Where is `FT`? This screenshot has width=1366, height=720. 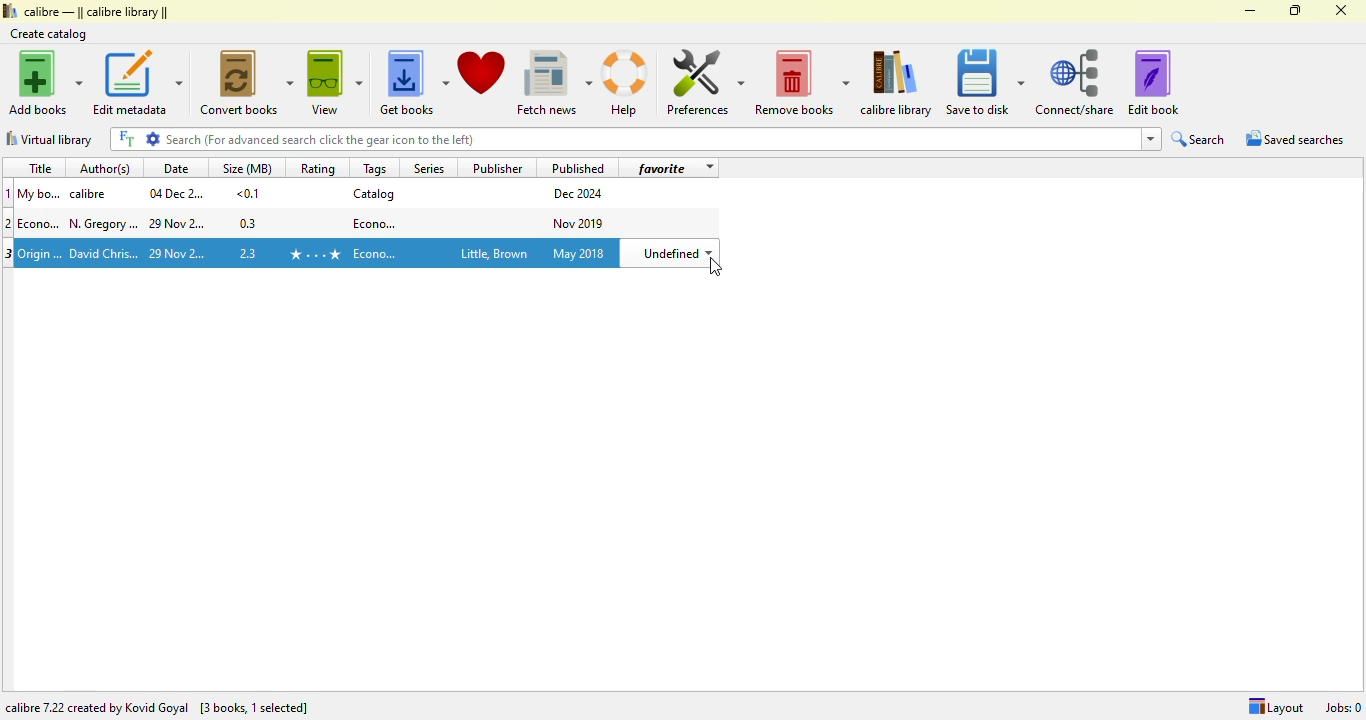 FT is located at coordinates (125, 139).